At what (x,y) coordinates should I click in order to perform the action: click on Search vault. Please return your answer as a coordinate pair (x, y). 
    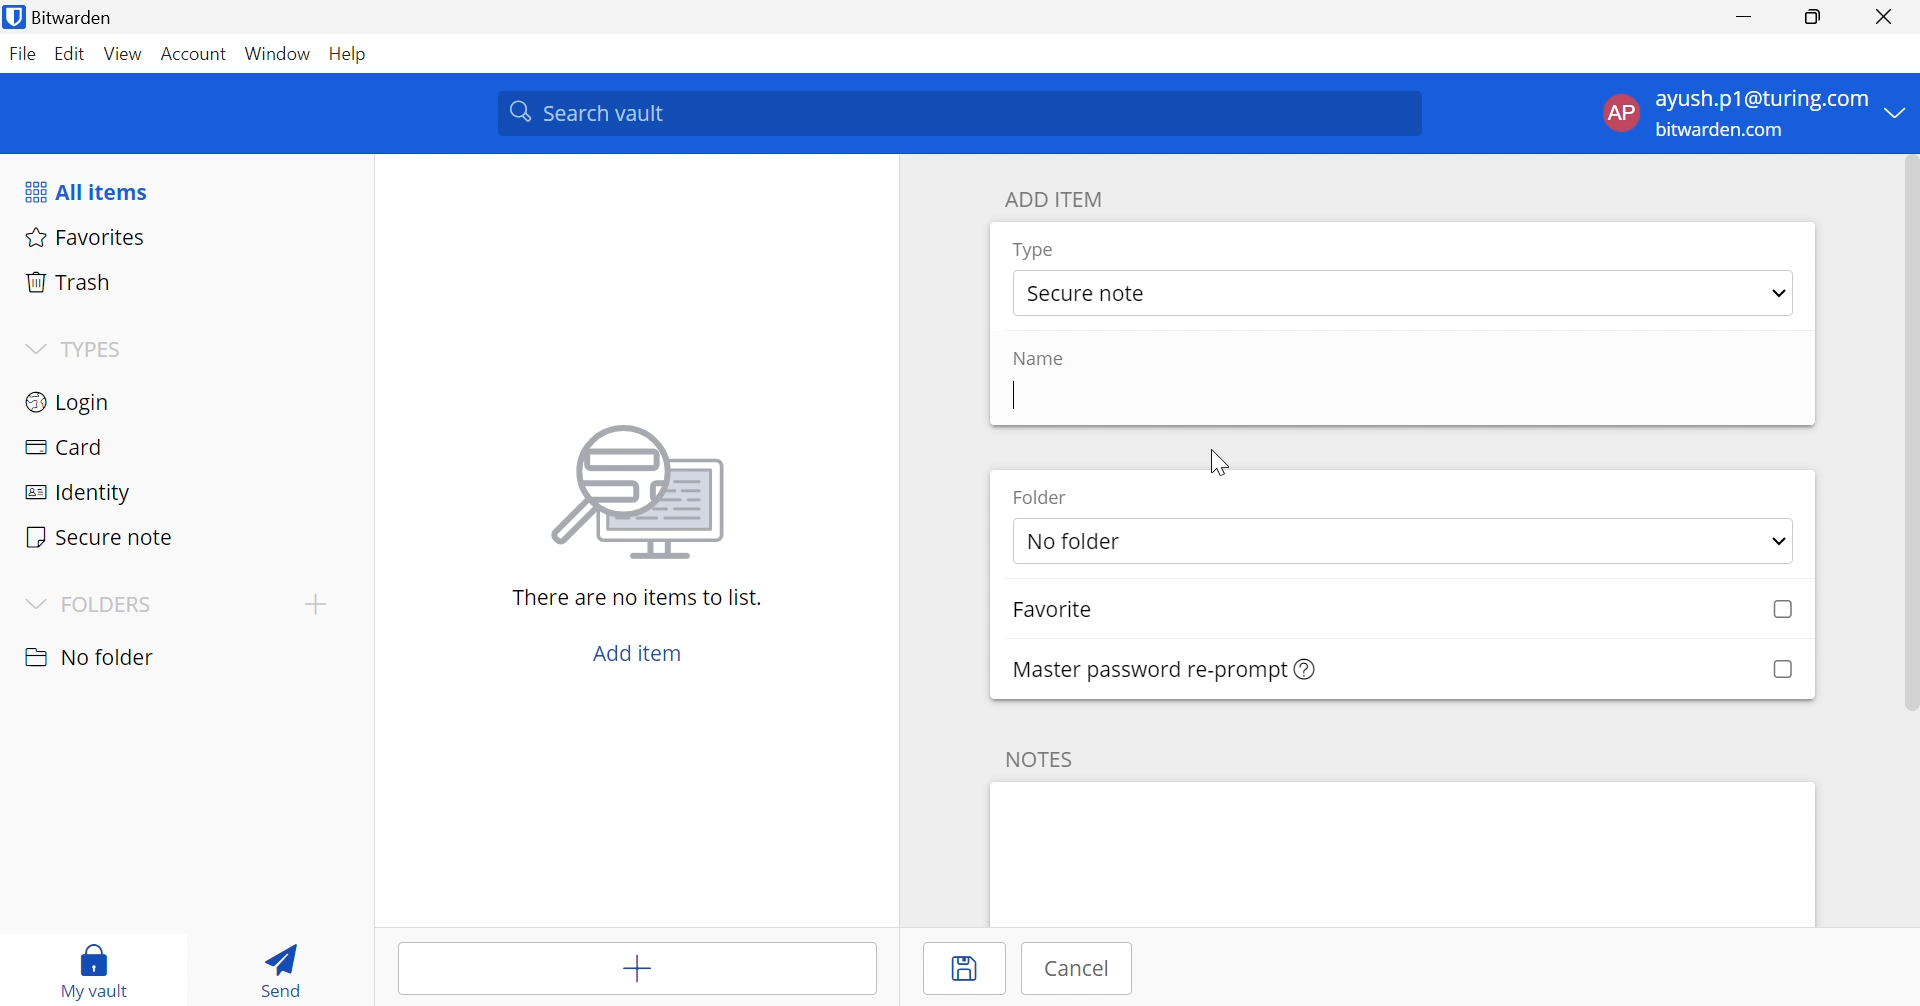
    Looking at the image, I should click on (958, 113).